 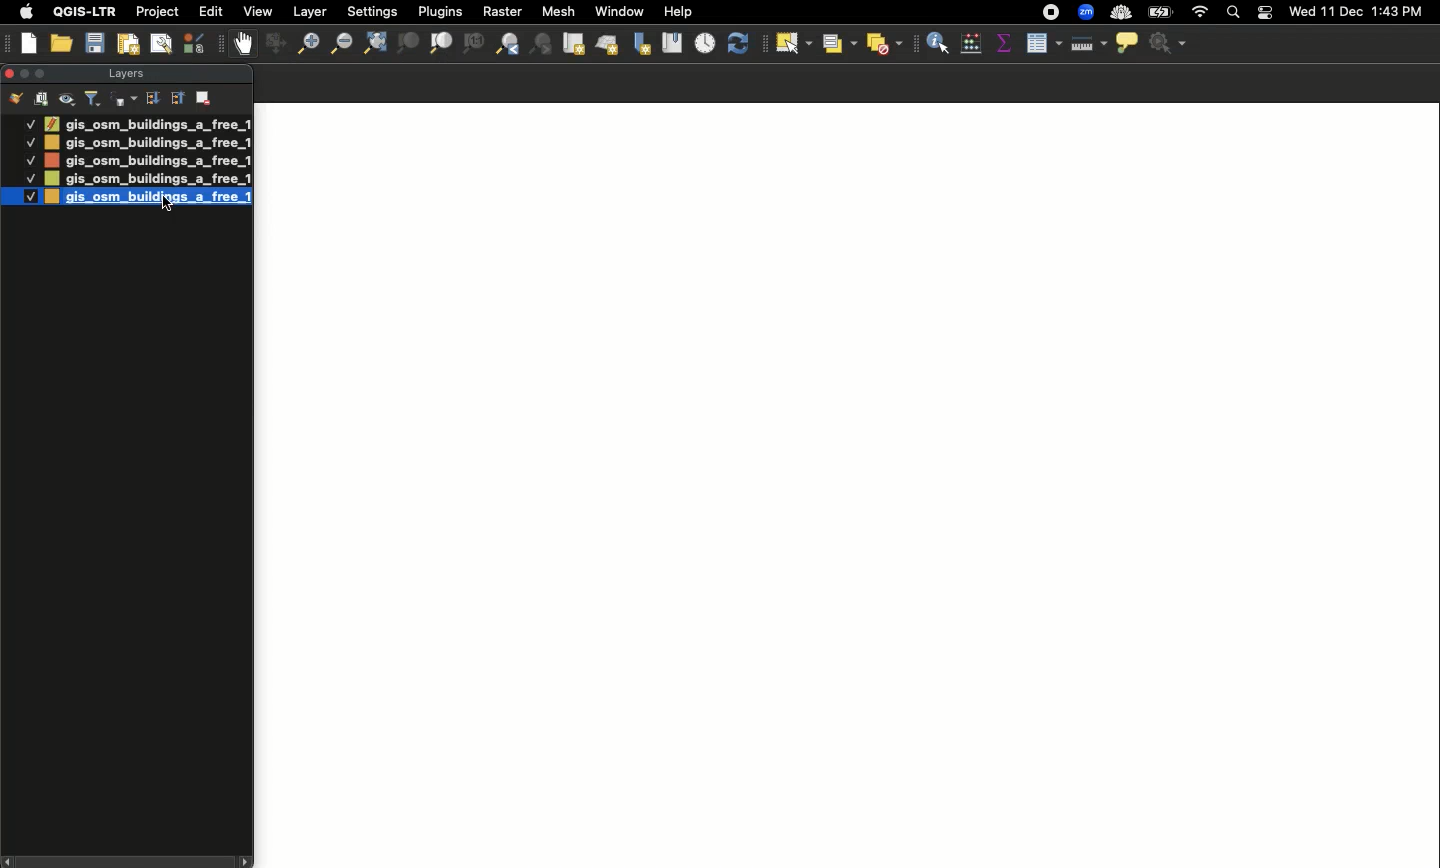 I want to click on Window, so click(x=619, y=11).